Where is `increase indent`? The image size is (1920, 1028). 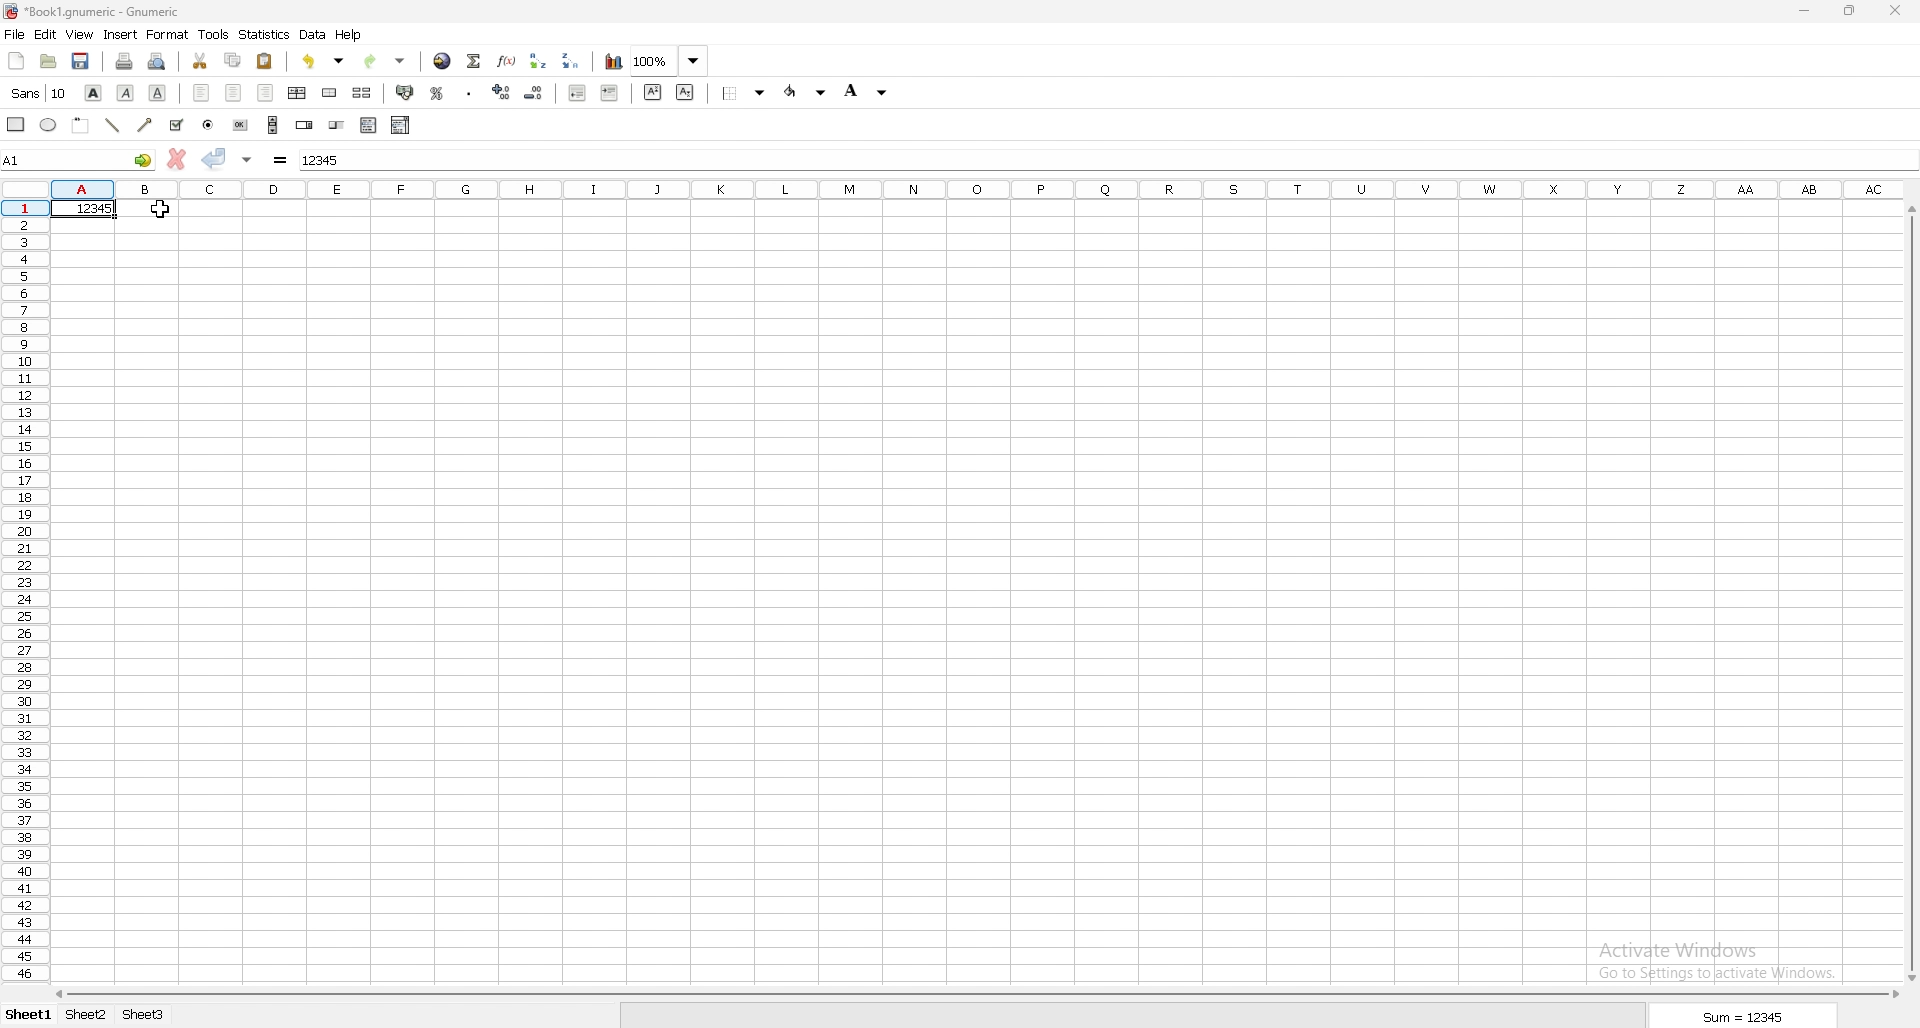 increase indent is located at coordinates (610, 92).